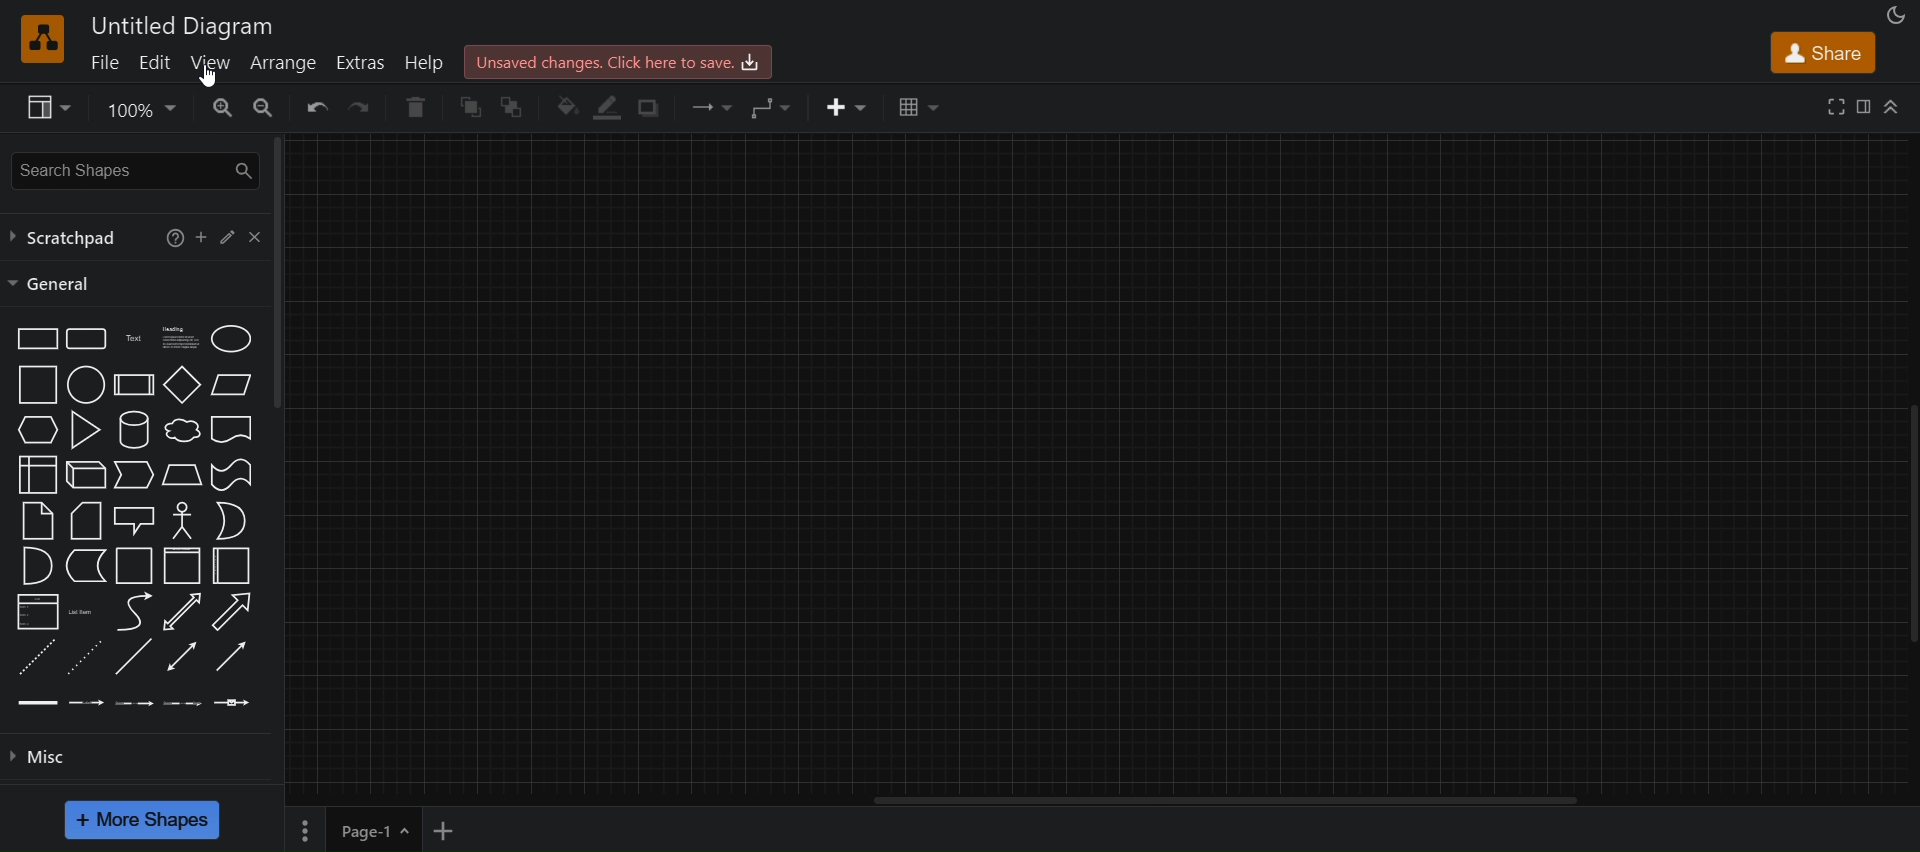 The height and width of the screenshot is (852, 1920). I want to click on share, so click(1824, 50).